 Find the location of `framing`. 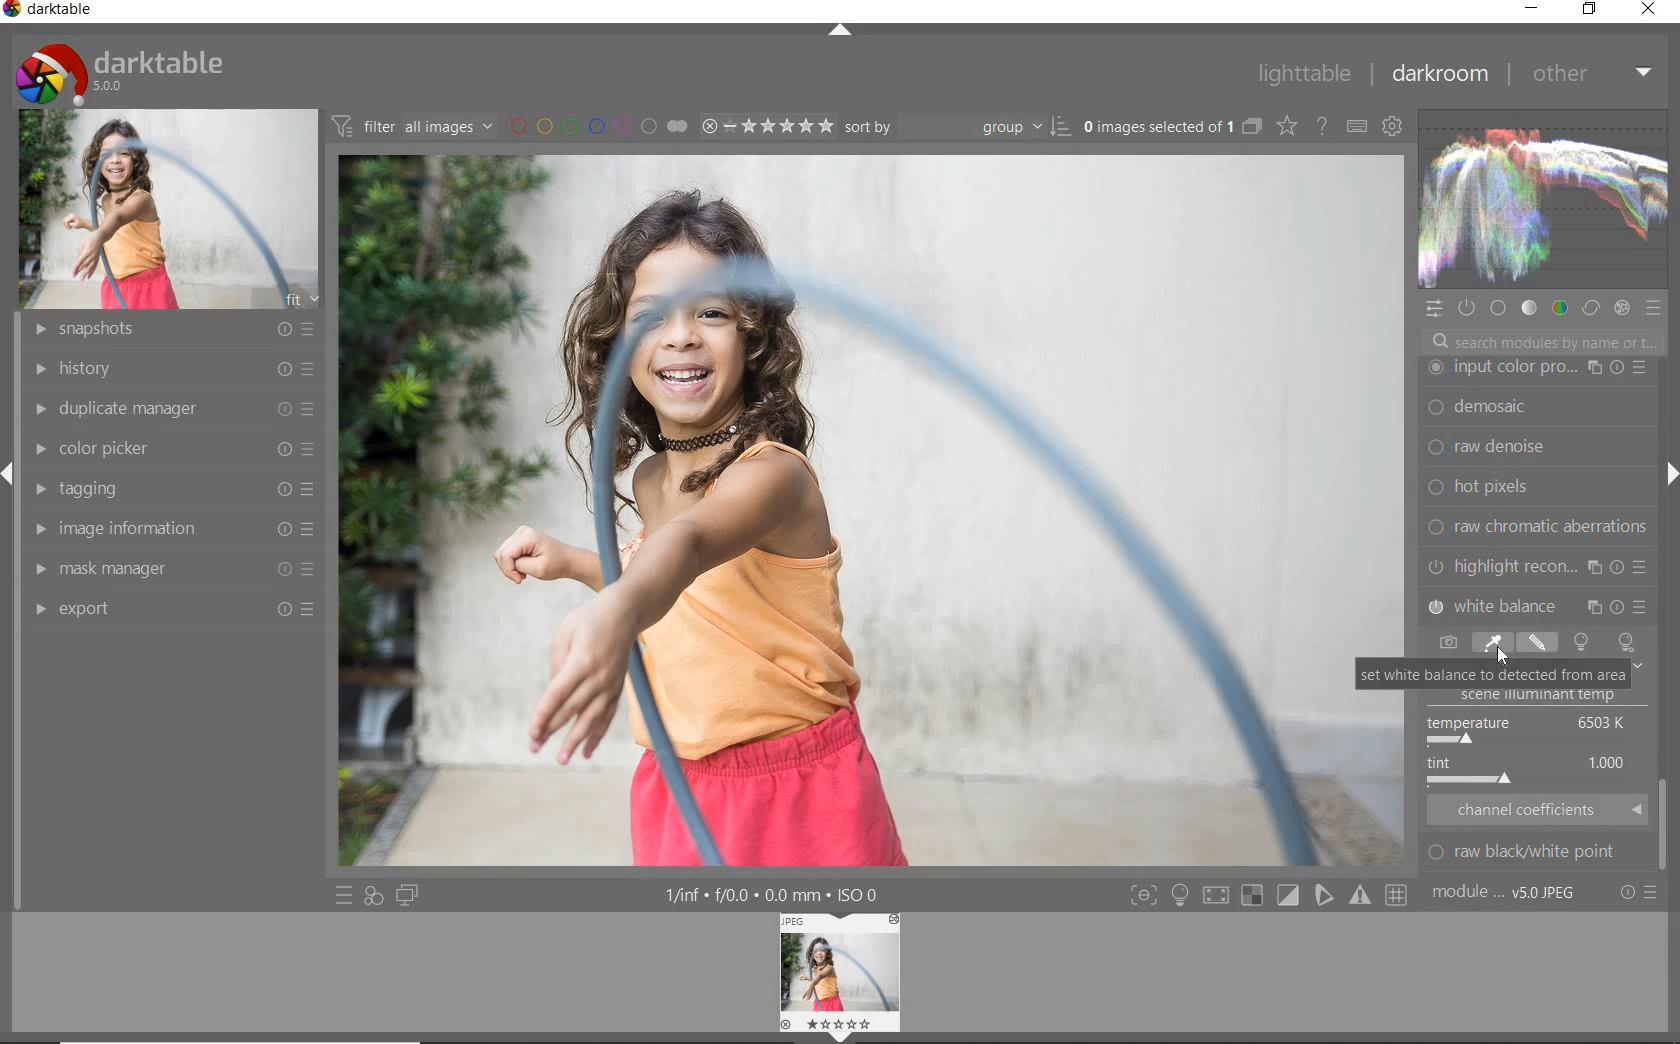

framing is located at coordinates (1536, 409).